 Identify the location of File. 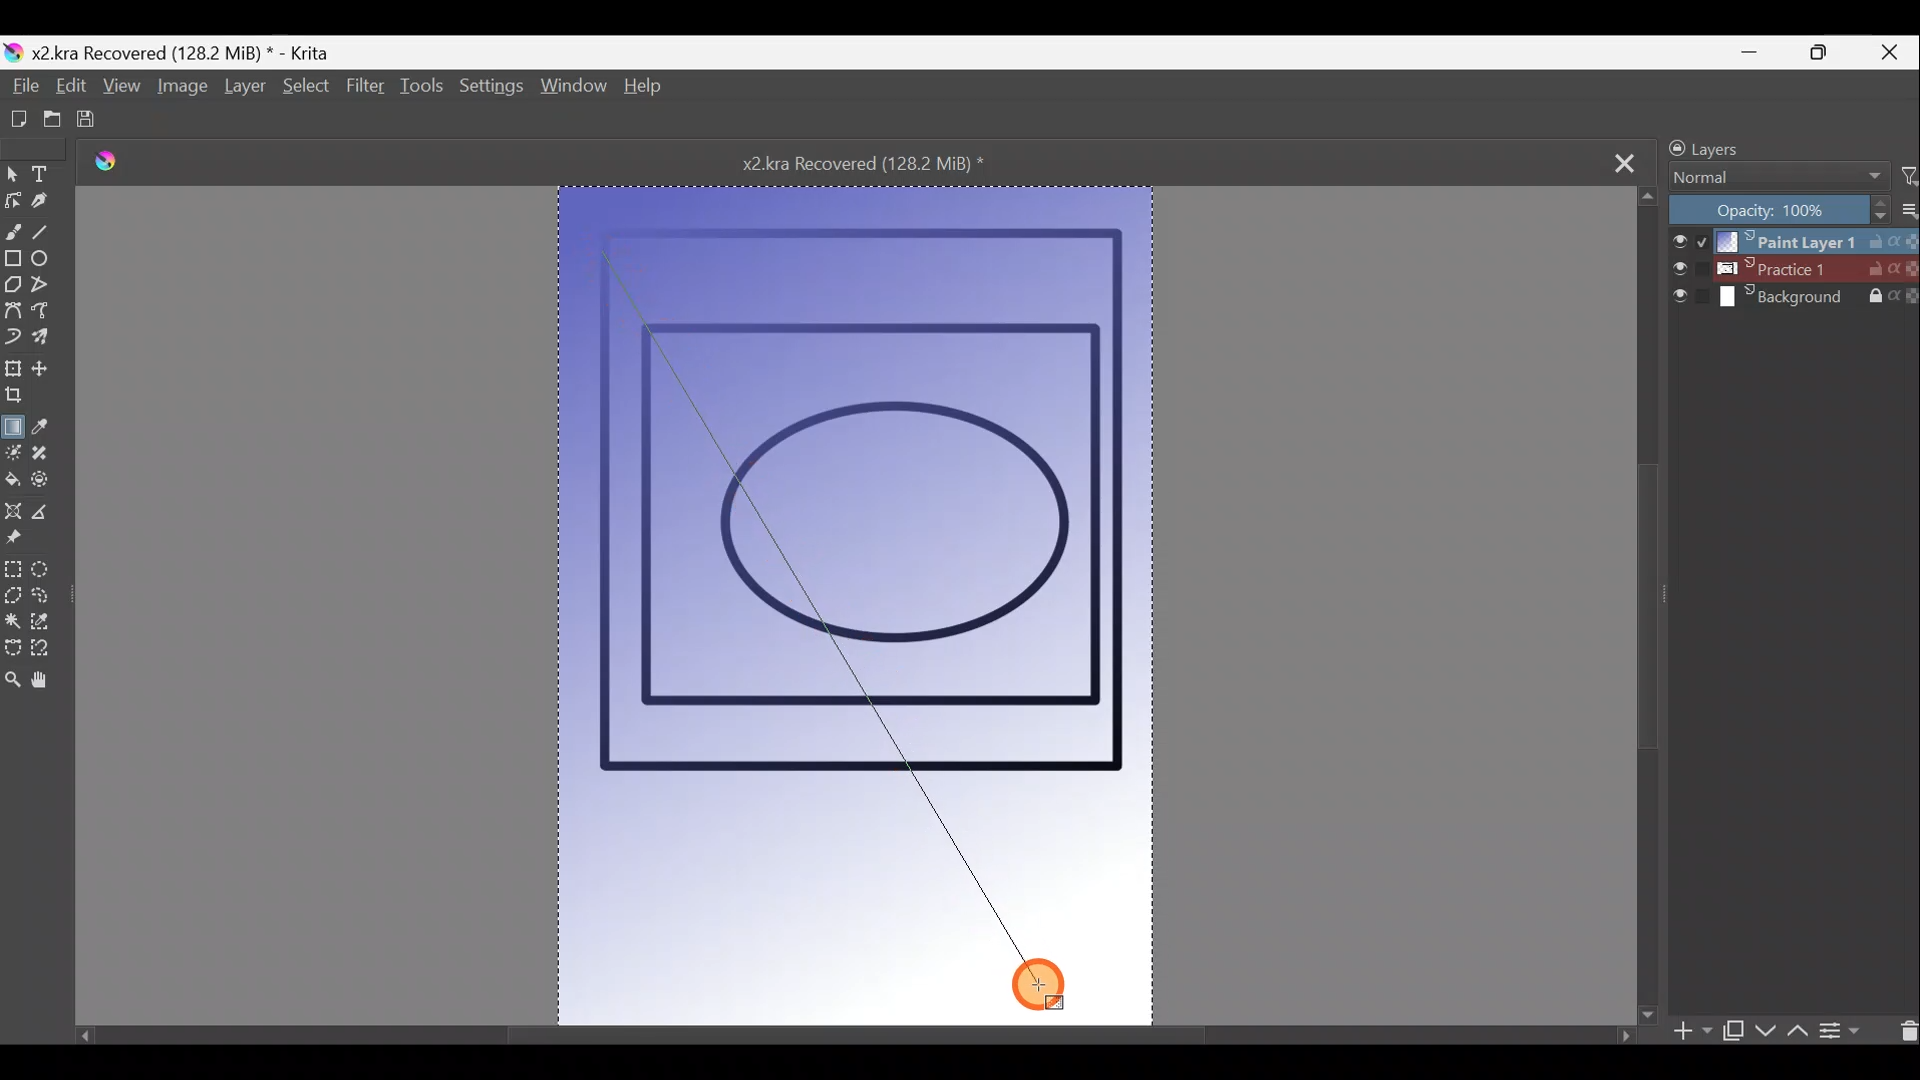
(23, 87).